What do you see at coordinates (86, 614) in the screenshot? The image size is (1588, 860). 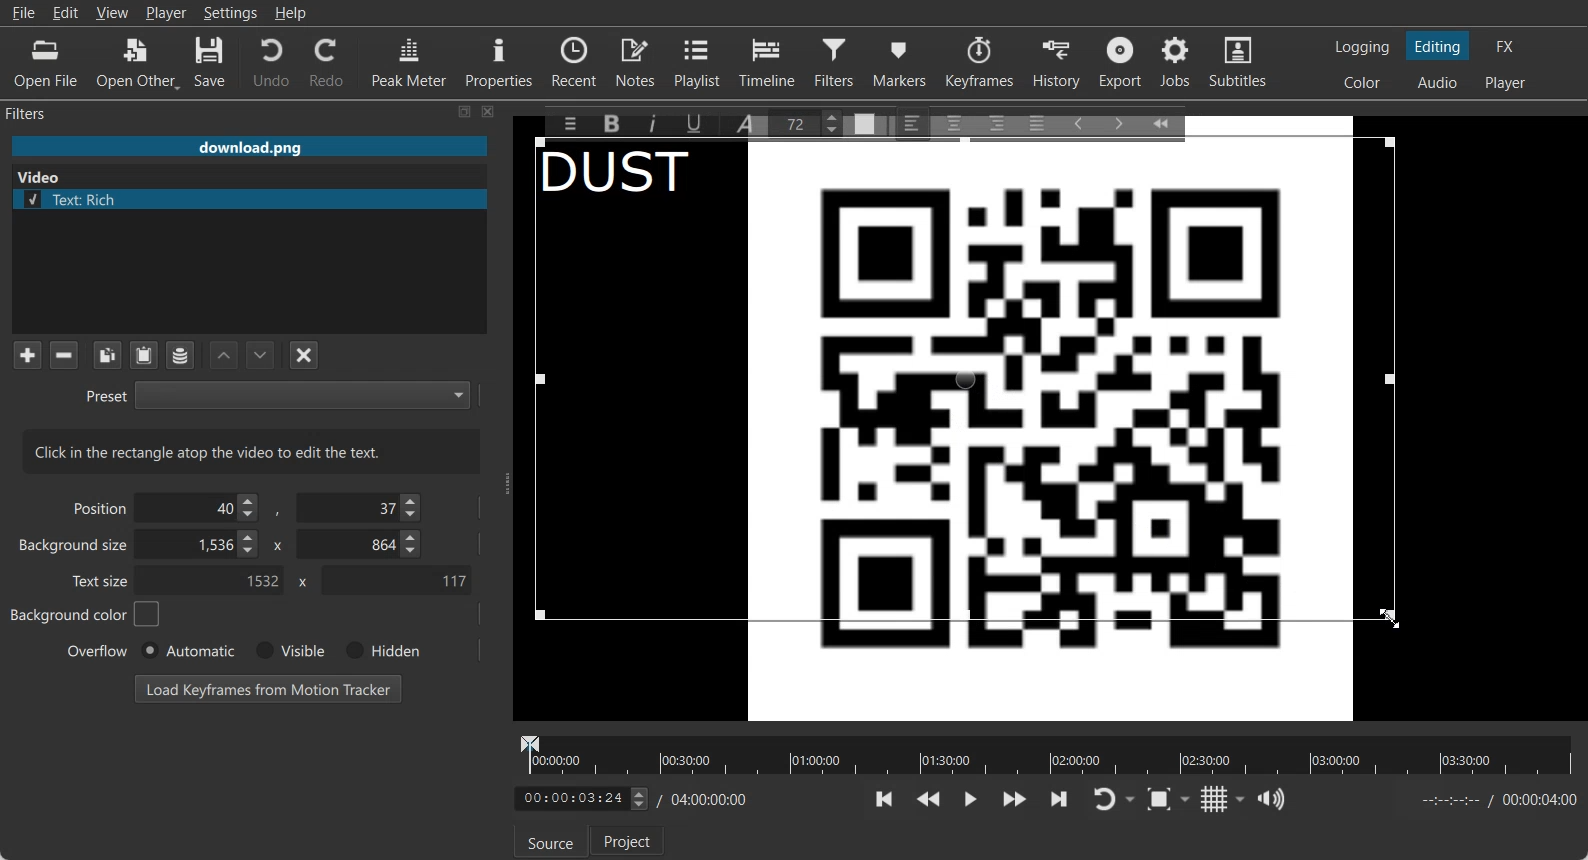 I see `Background color` at bounding box center [86, 614].